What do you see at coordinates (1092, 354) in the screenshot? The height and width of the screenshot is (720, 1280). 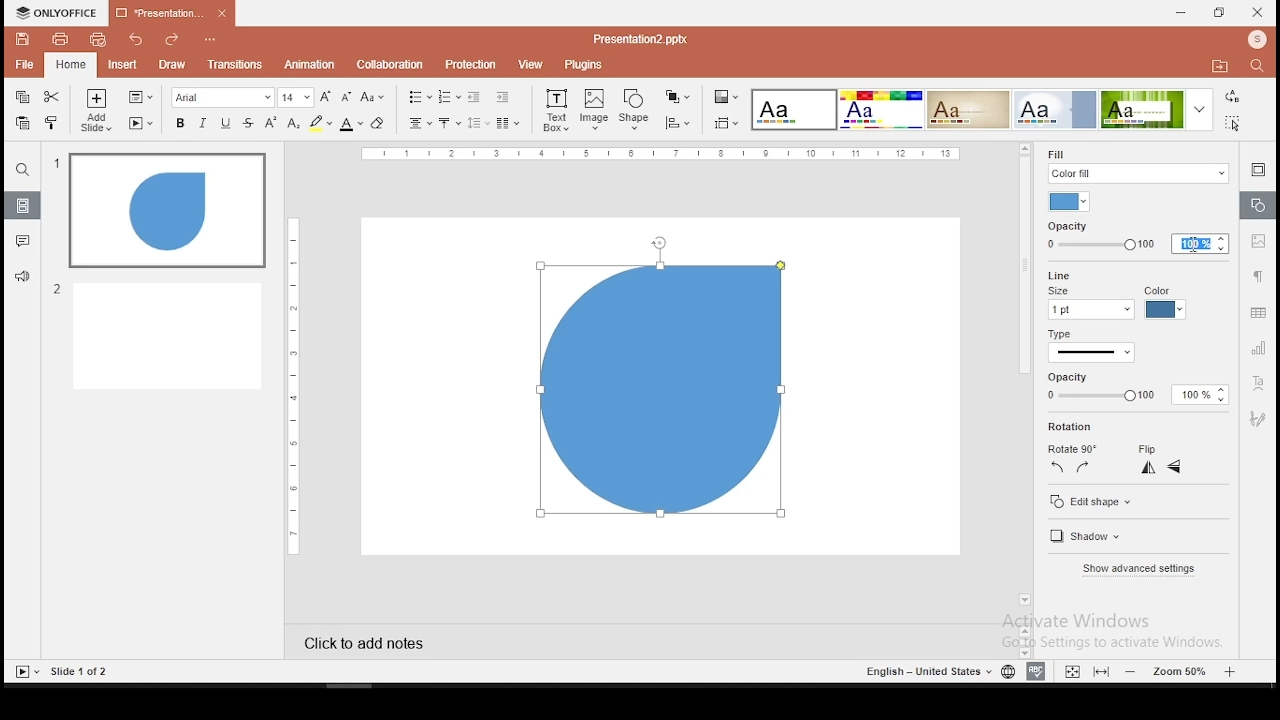 I see `line type selection` at bounding box center [1092, 354].